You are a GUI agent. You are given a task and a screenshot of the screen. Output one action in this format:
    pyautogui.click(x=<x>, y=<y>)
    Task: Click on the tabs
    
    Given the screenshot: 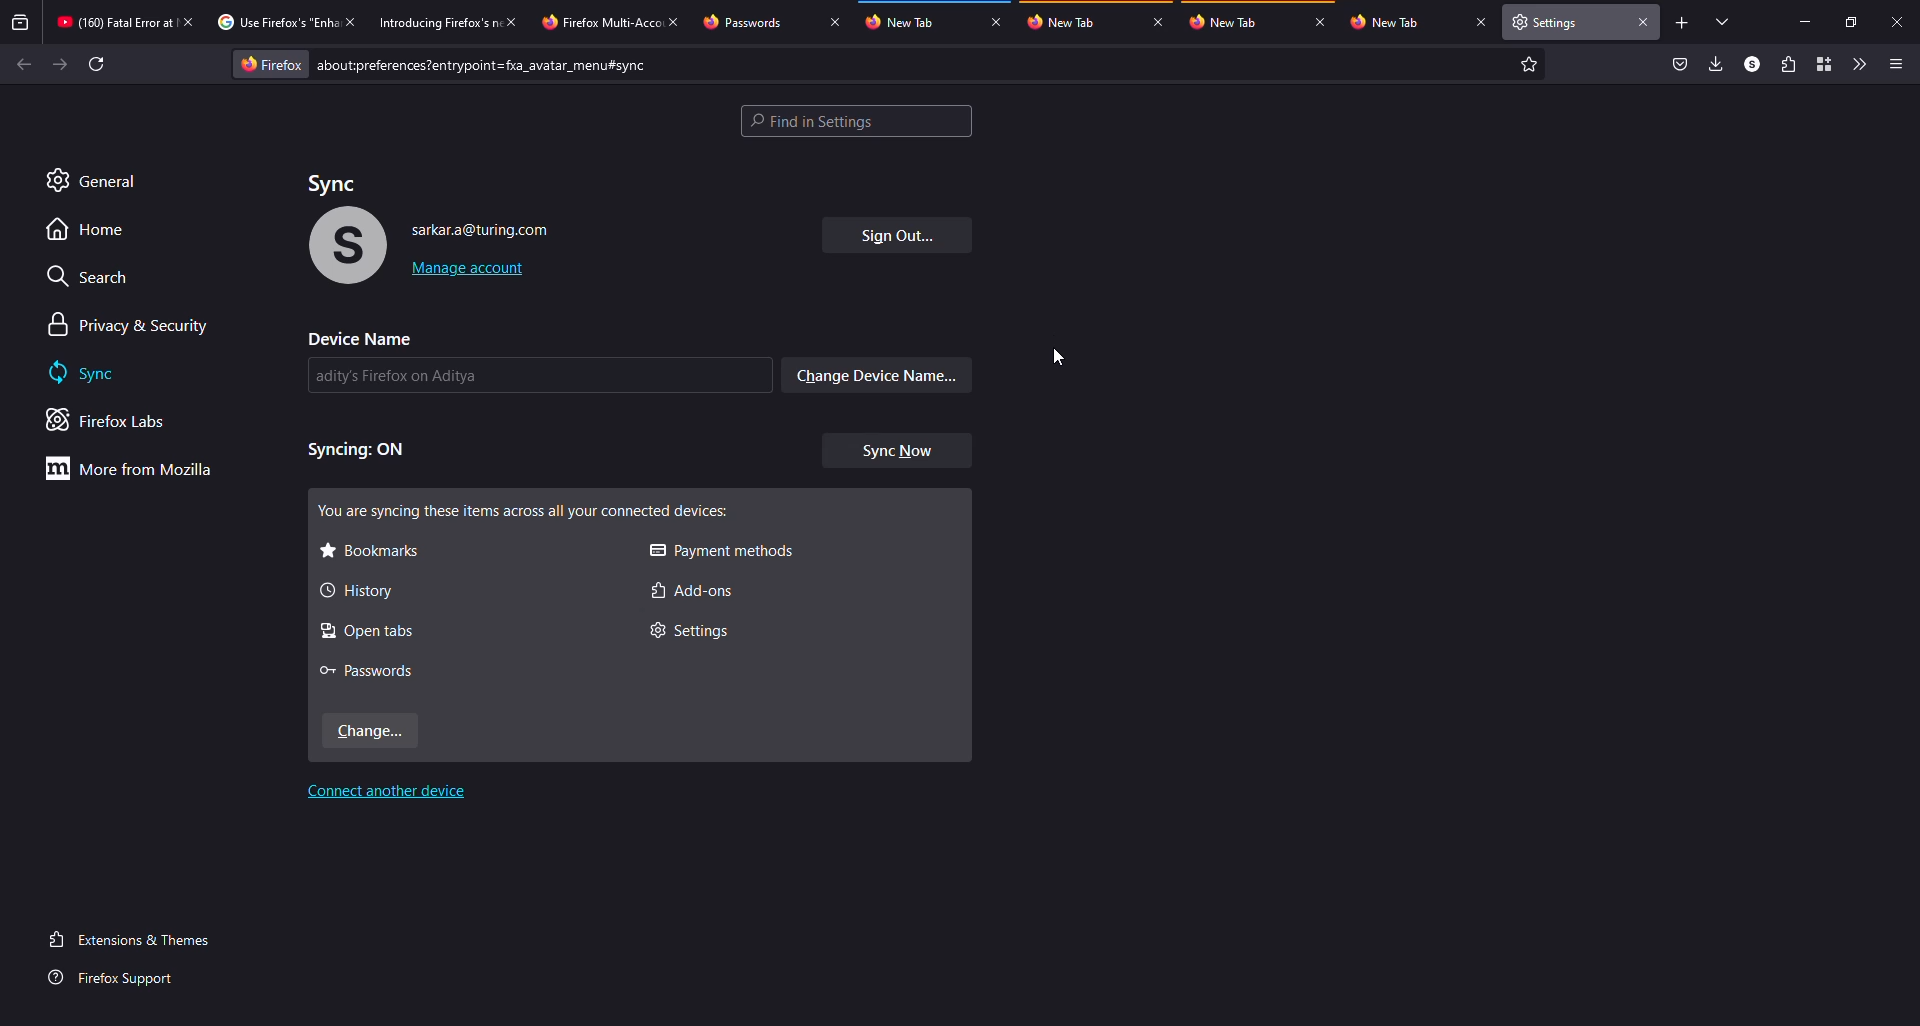 What is the action you would take?
    pyautogui.click(x=1721, y=21)
    